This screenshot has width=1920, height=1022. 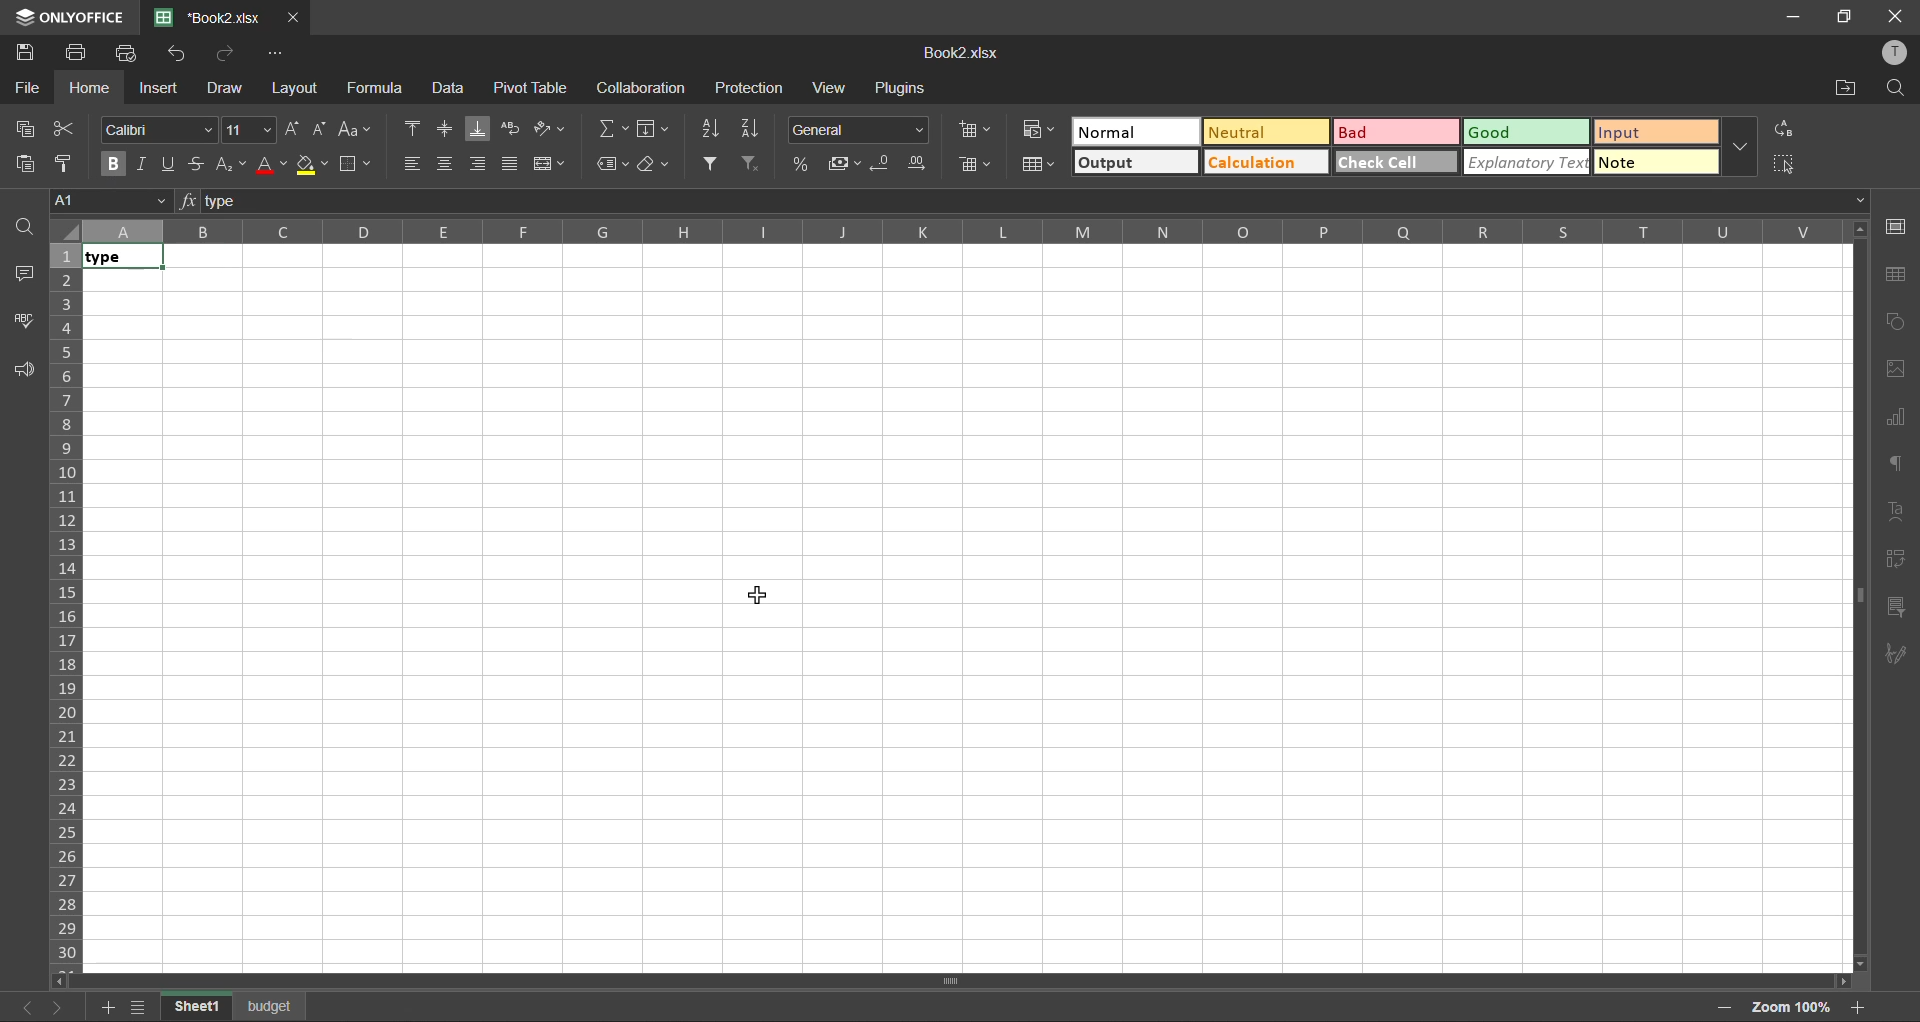 I want to click on select all, so click(x=1787, y=164).